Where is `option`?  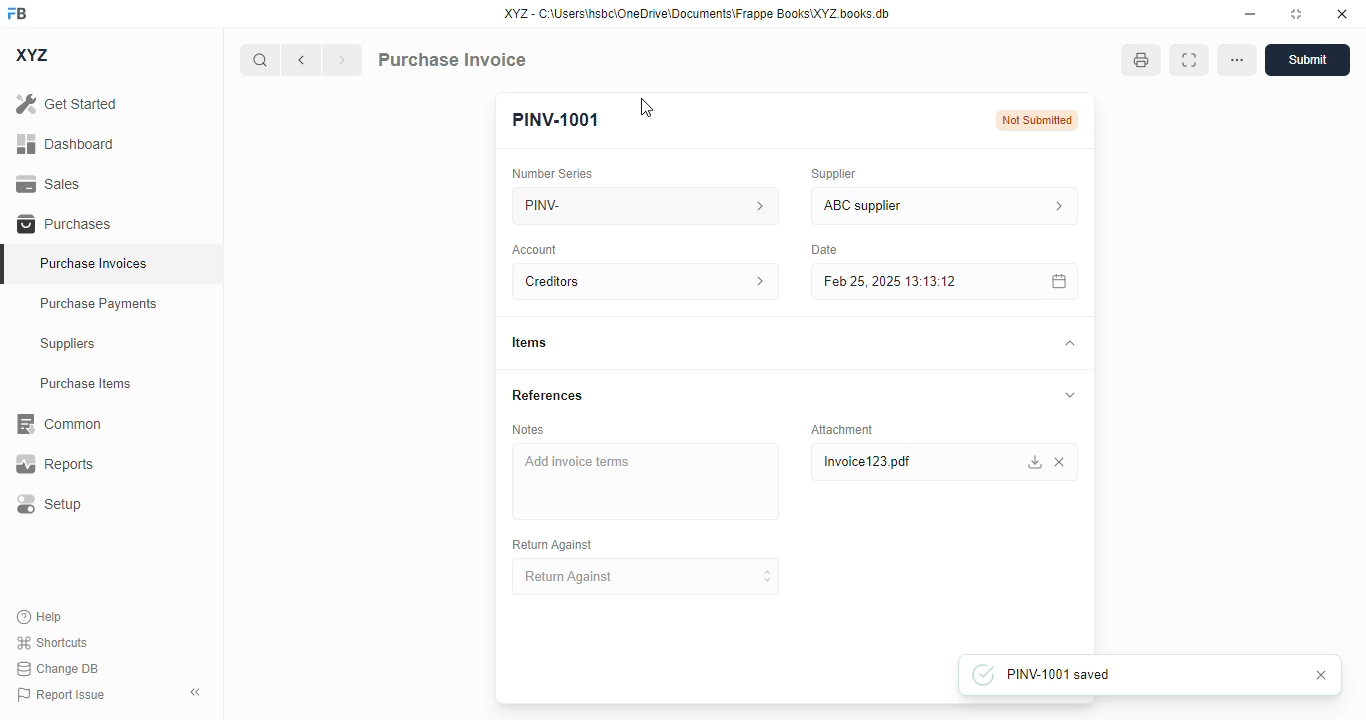
option is located at coordinates (1237, 60).